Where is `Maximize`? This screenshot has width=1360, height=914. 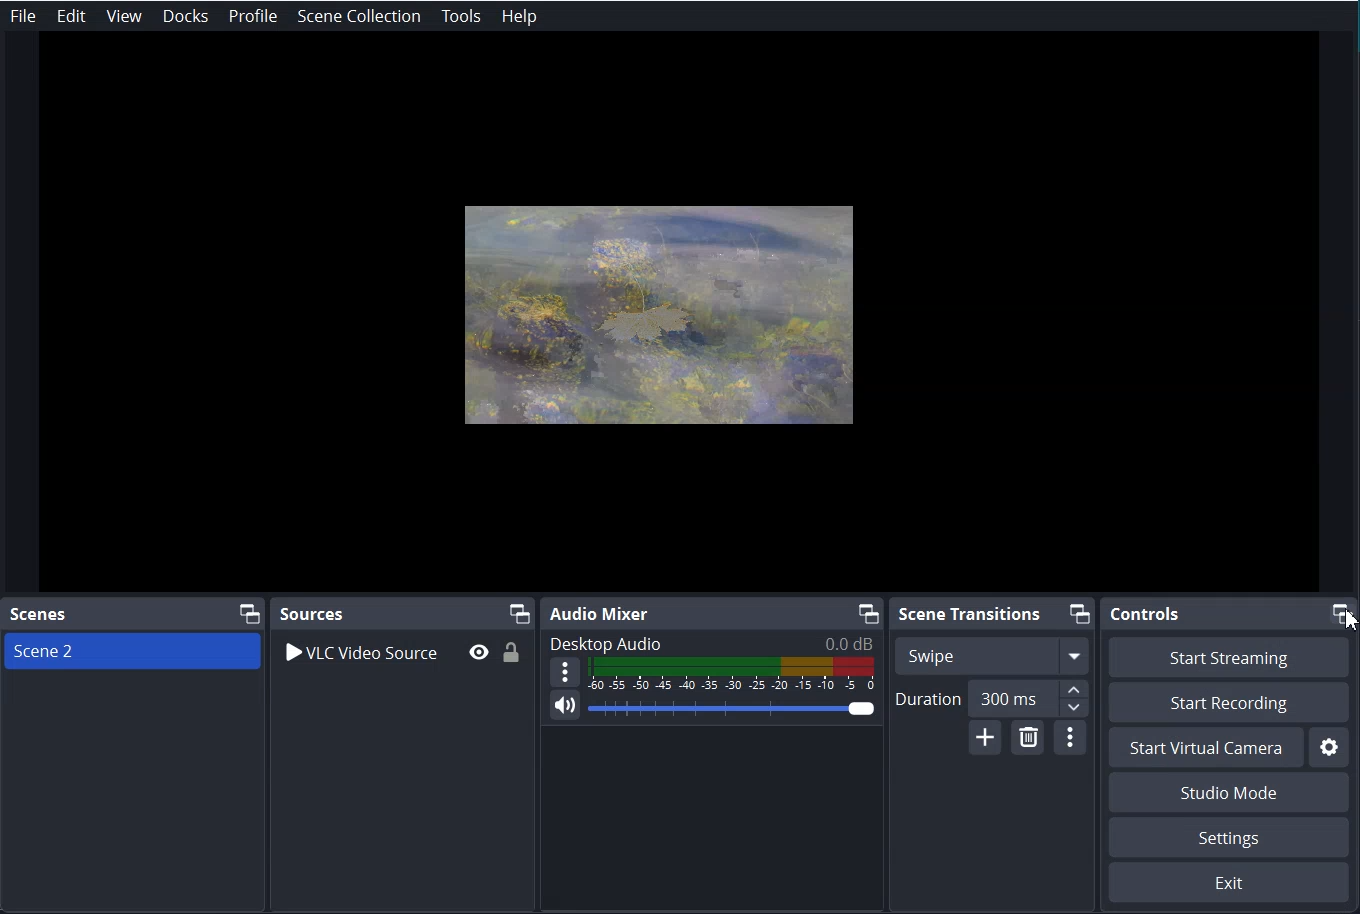 Maximize is located at coordinates (1342, 614).